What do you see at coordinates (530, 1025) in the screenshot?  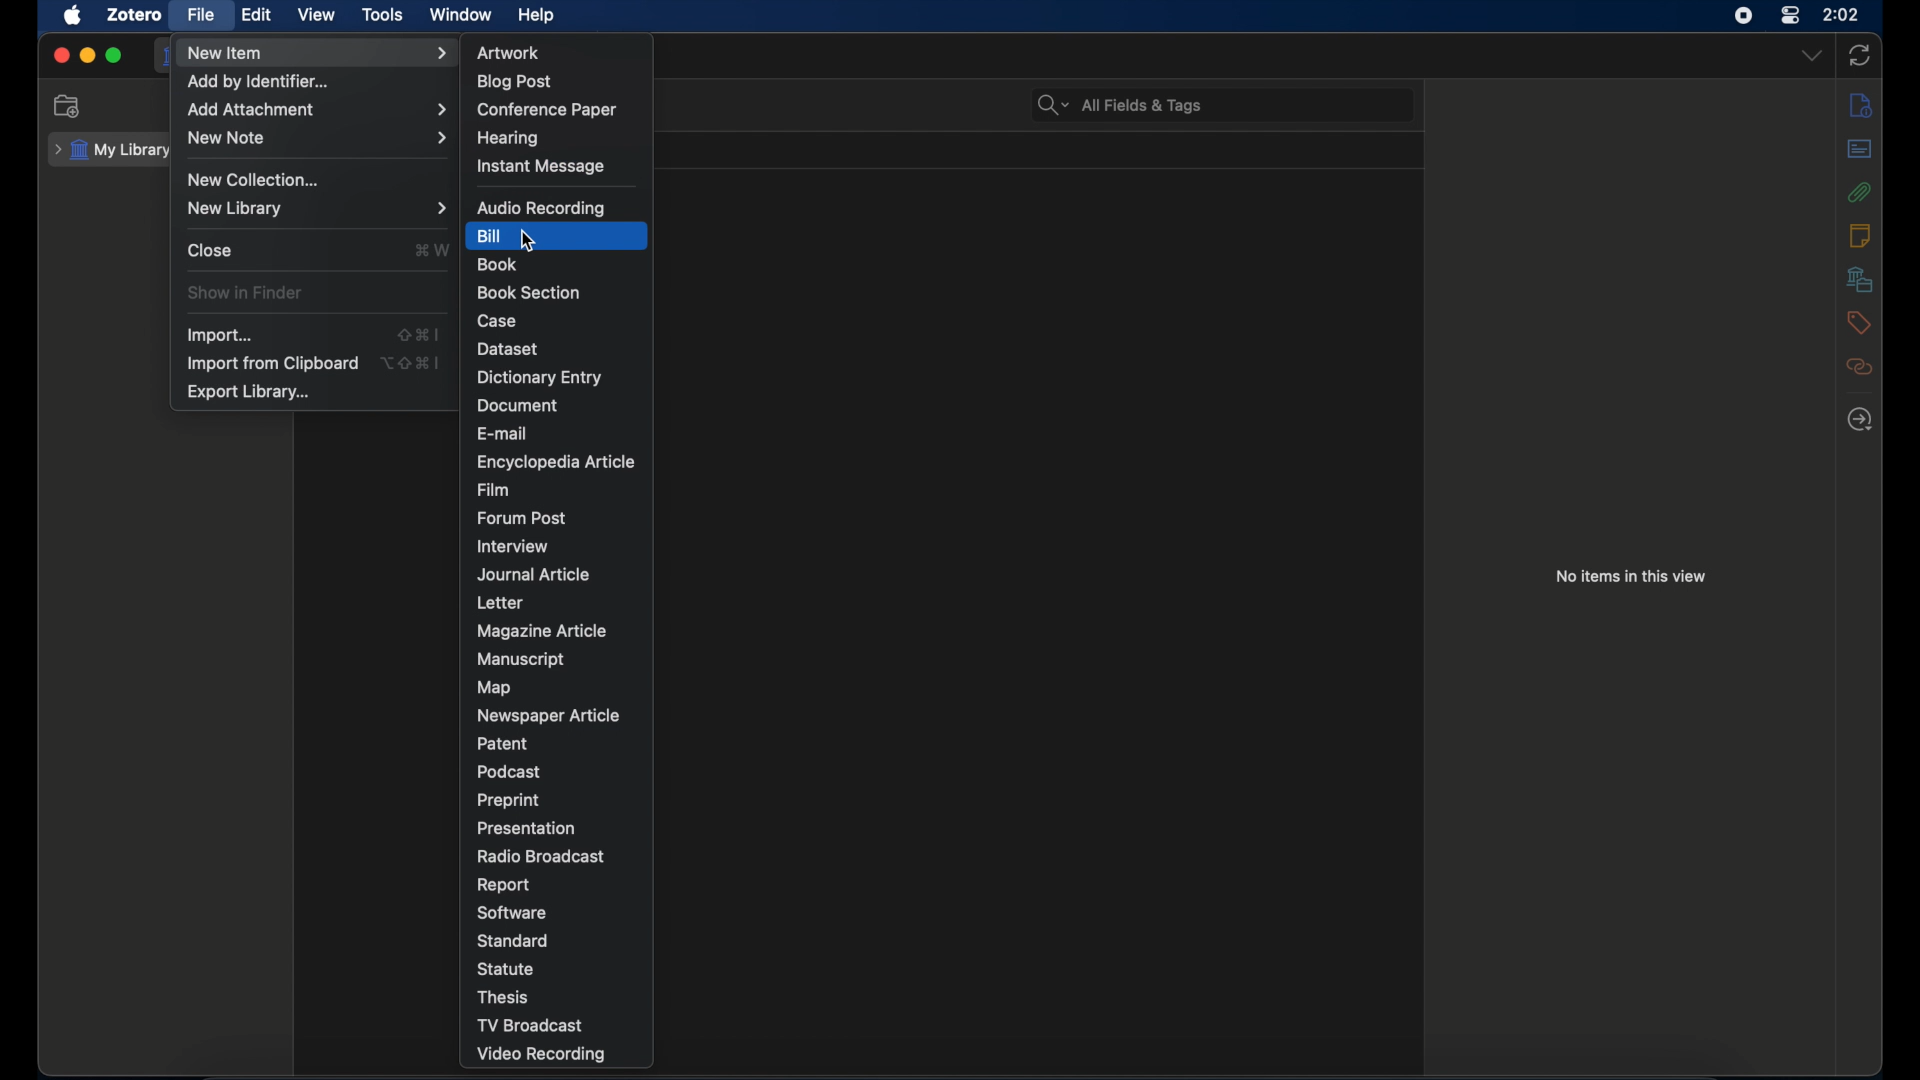 I see `tv broadcast` at bounding box center [530, 1025].